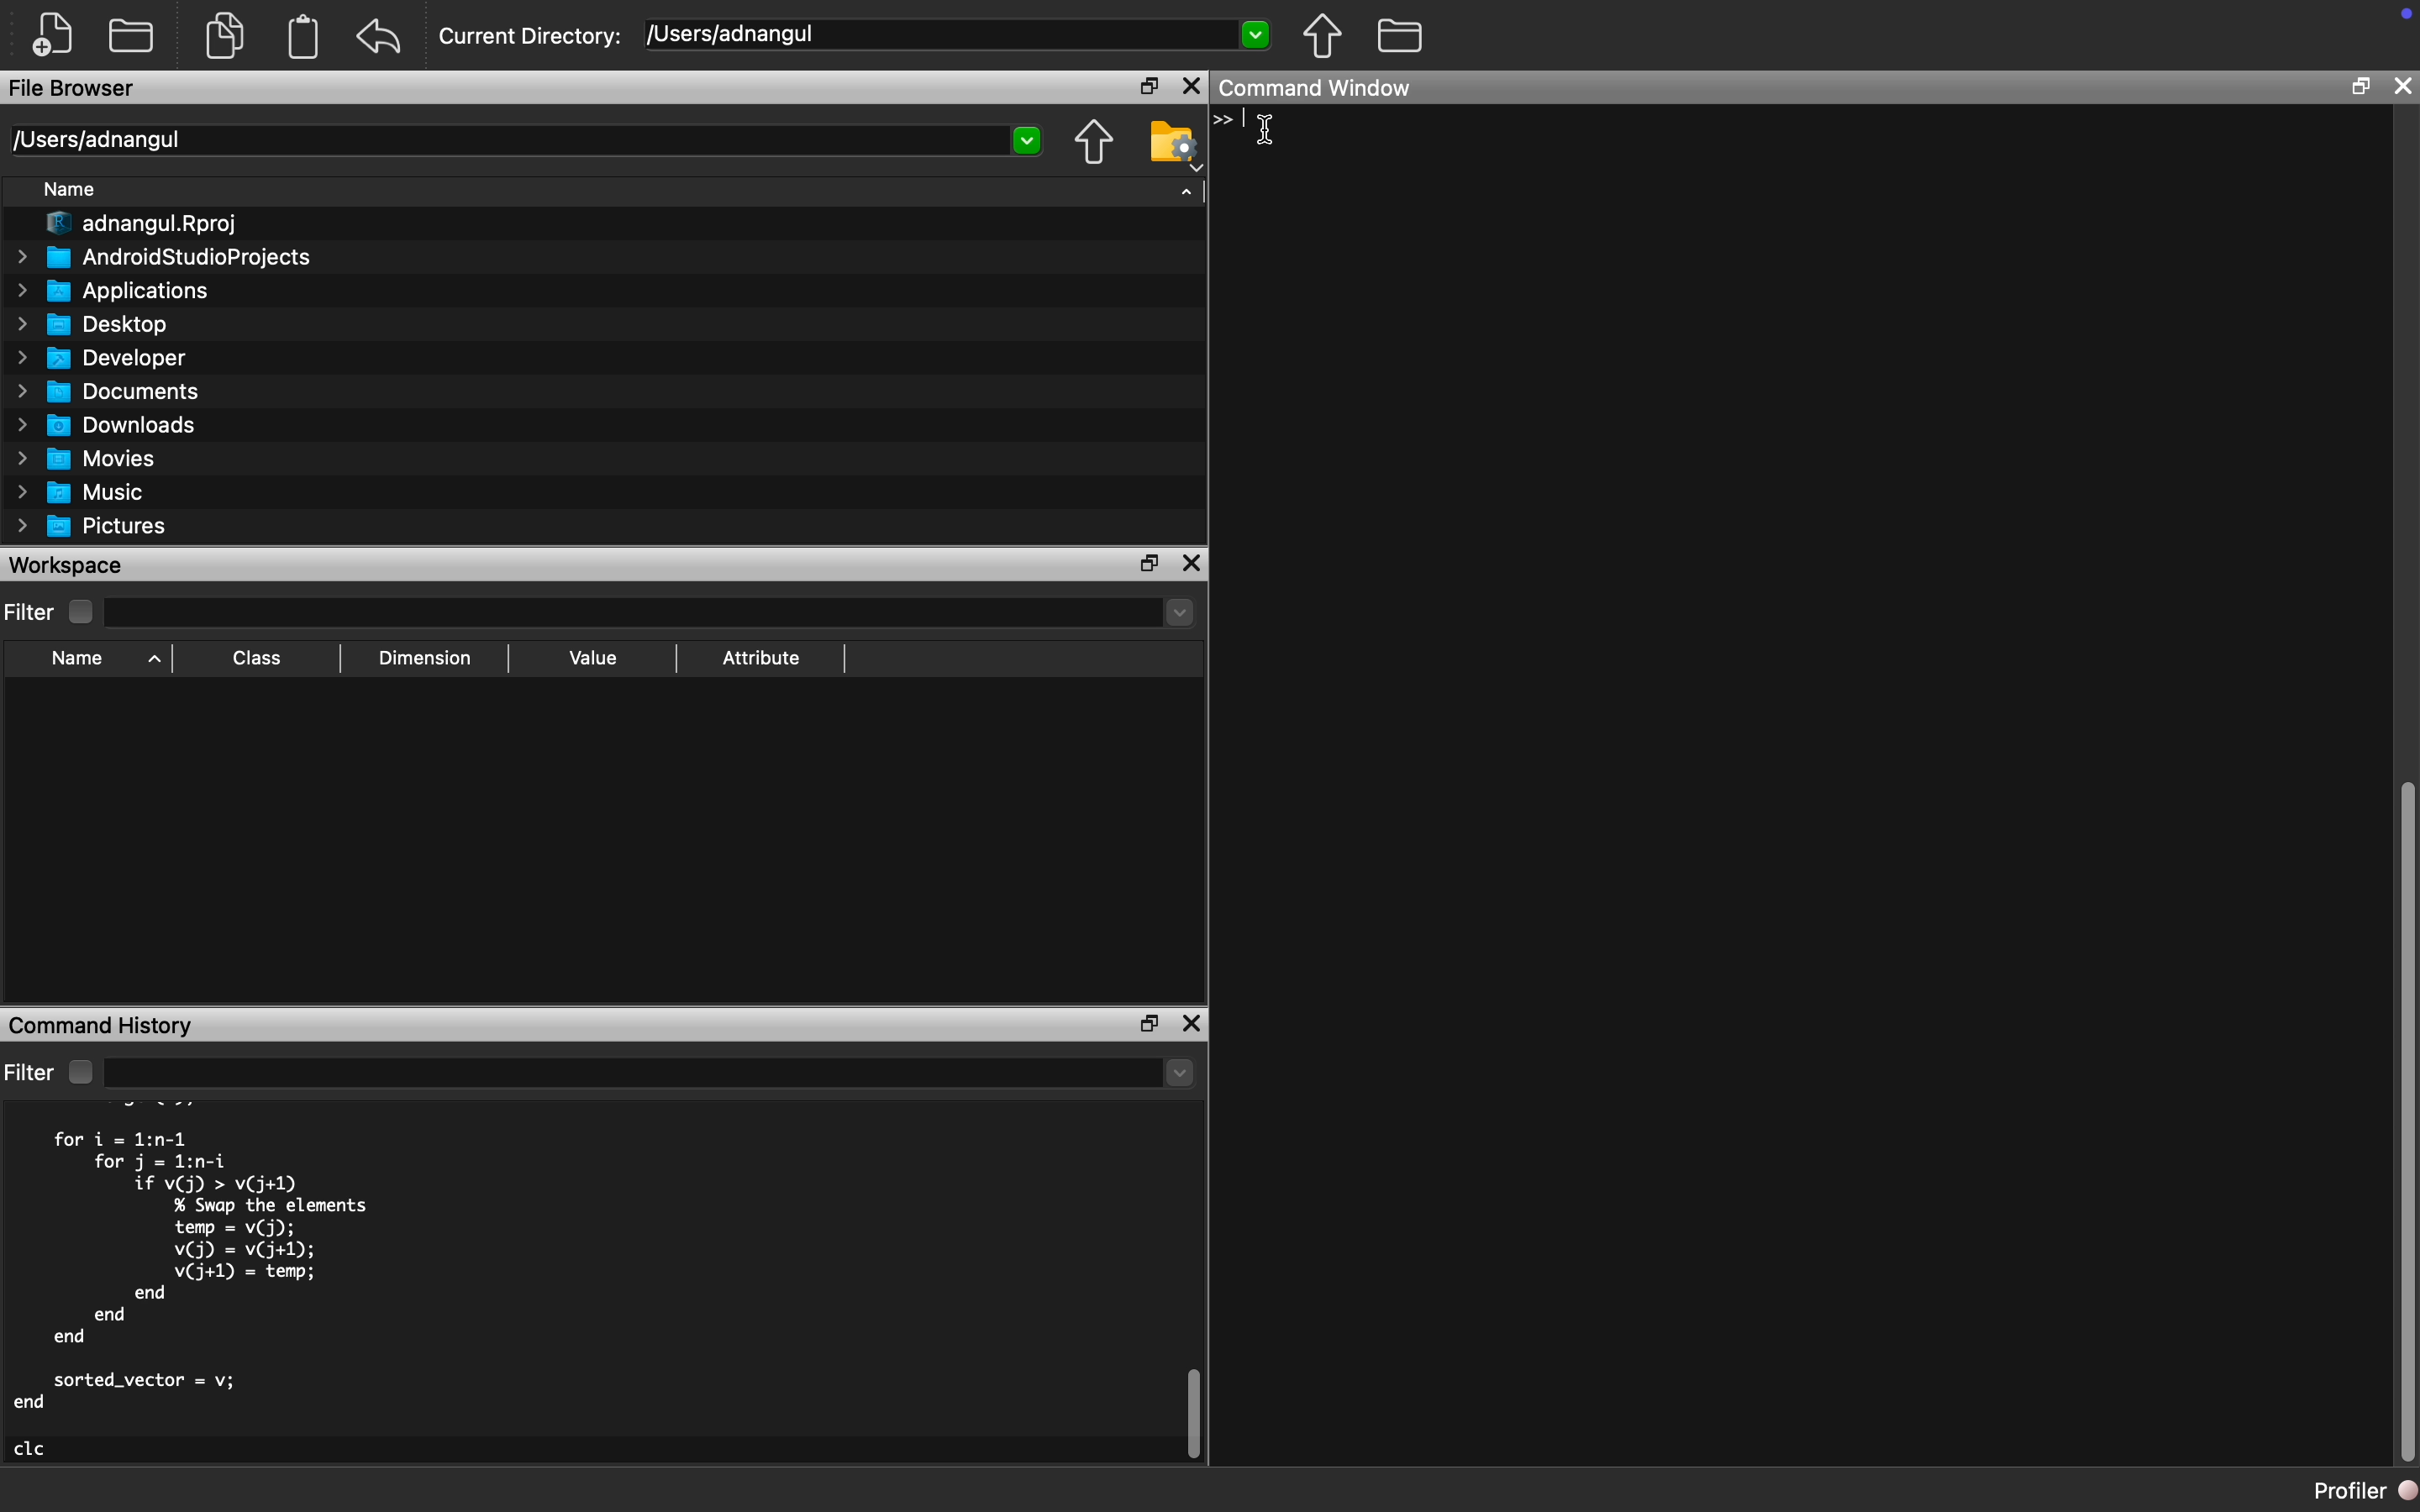  What do you see at coordinates (381, 38) in the screenshot?
I see `Redo` at bounding box center [381, 38].